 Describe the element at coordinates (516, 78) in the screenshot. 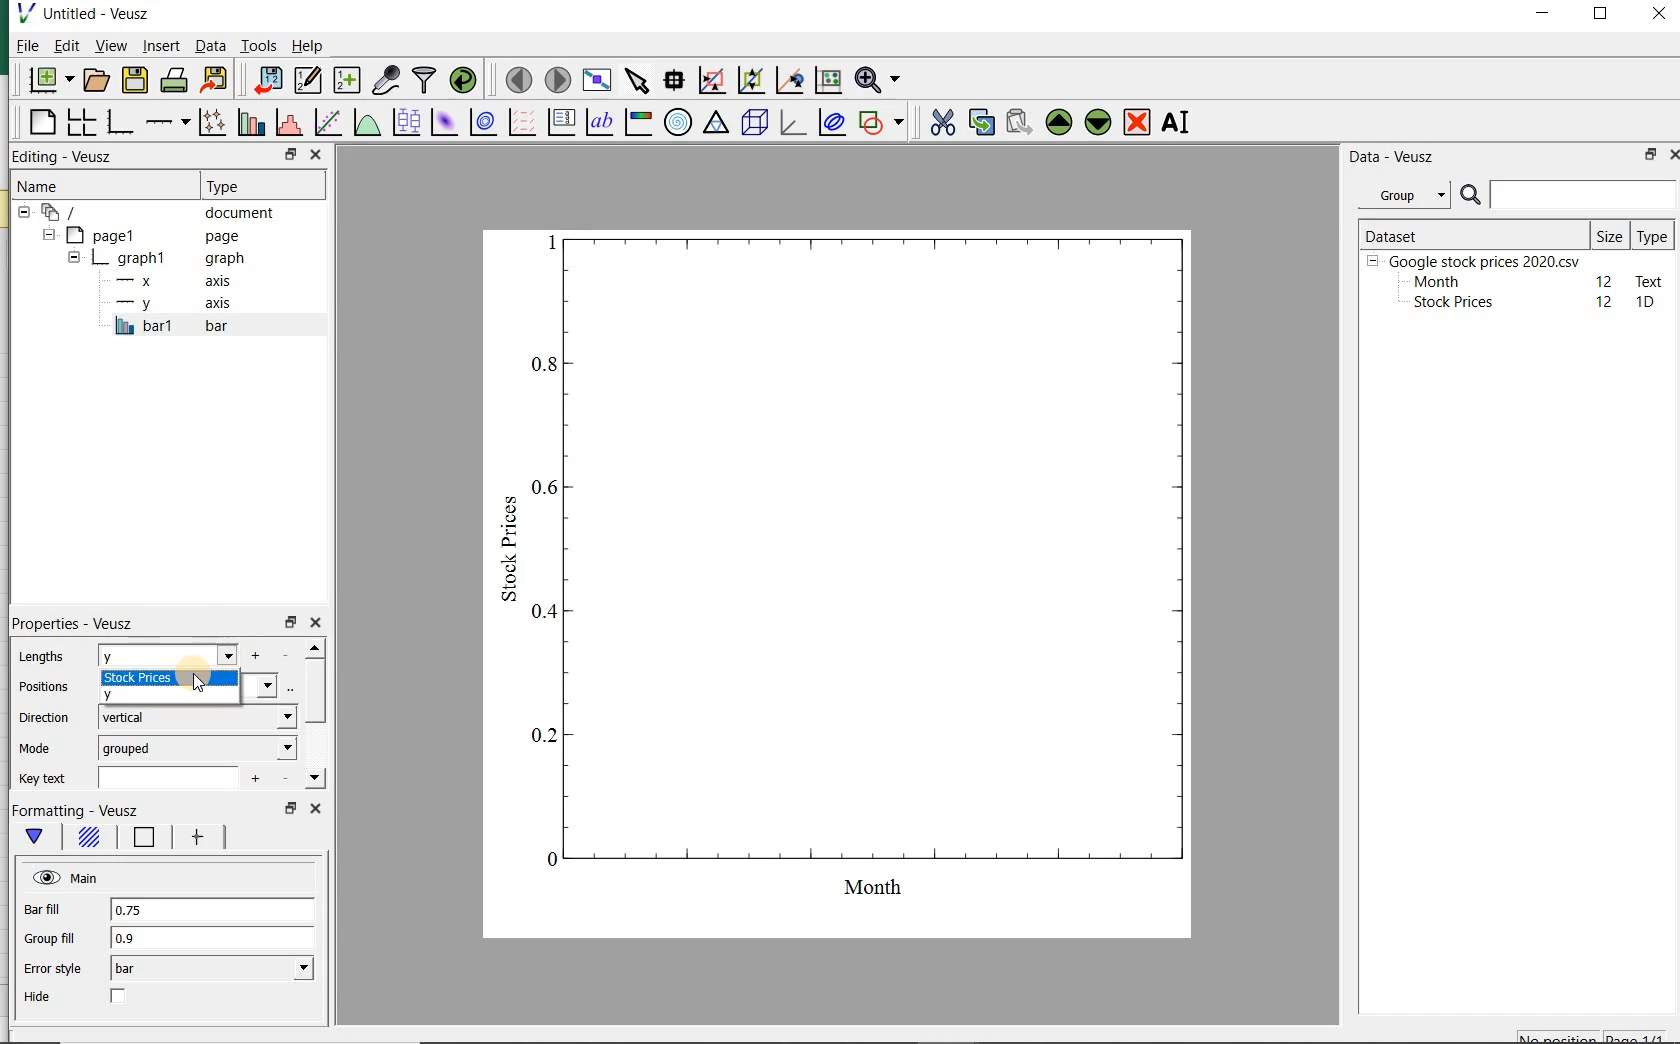

I see `move to the previous page` at that location.